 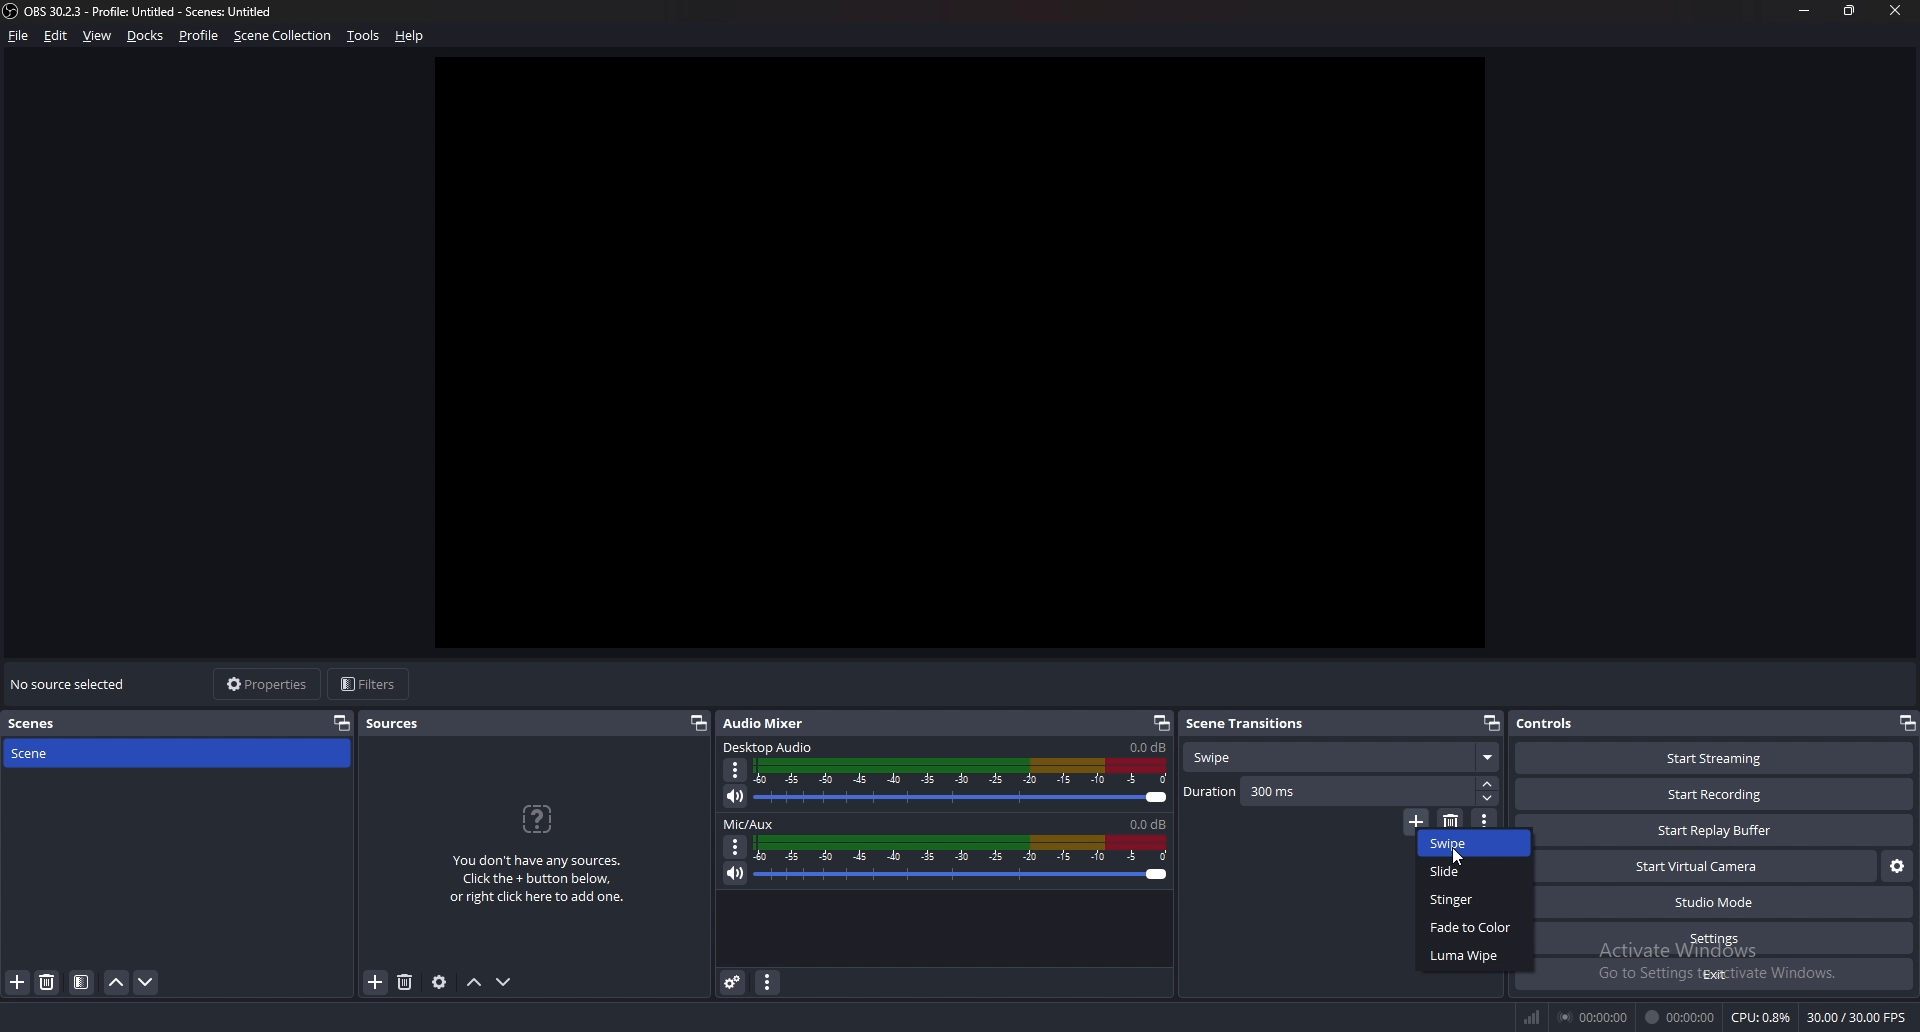 What do you see at coordinates (73, 683) in the screenshot?
I see `no source selected` at bounding box center [73, 683].